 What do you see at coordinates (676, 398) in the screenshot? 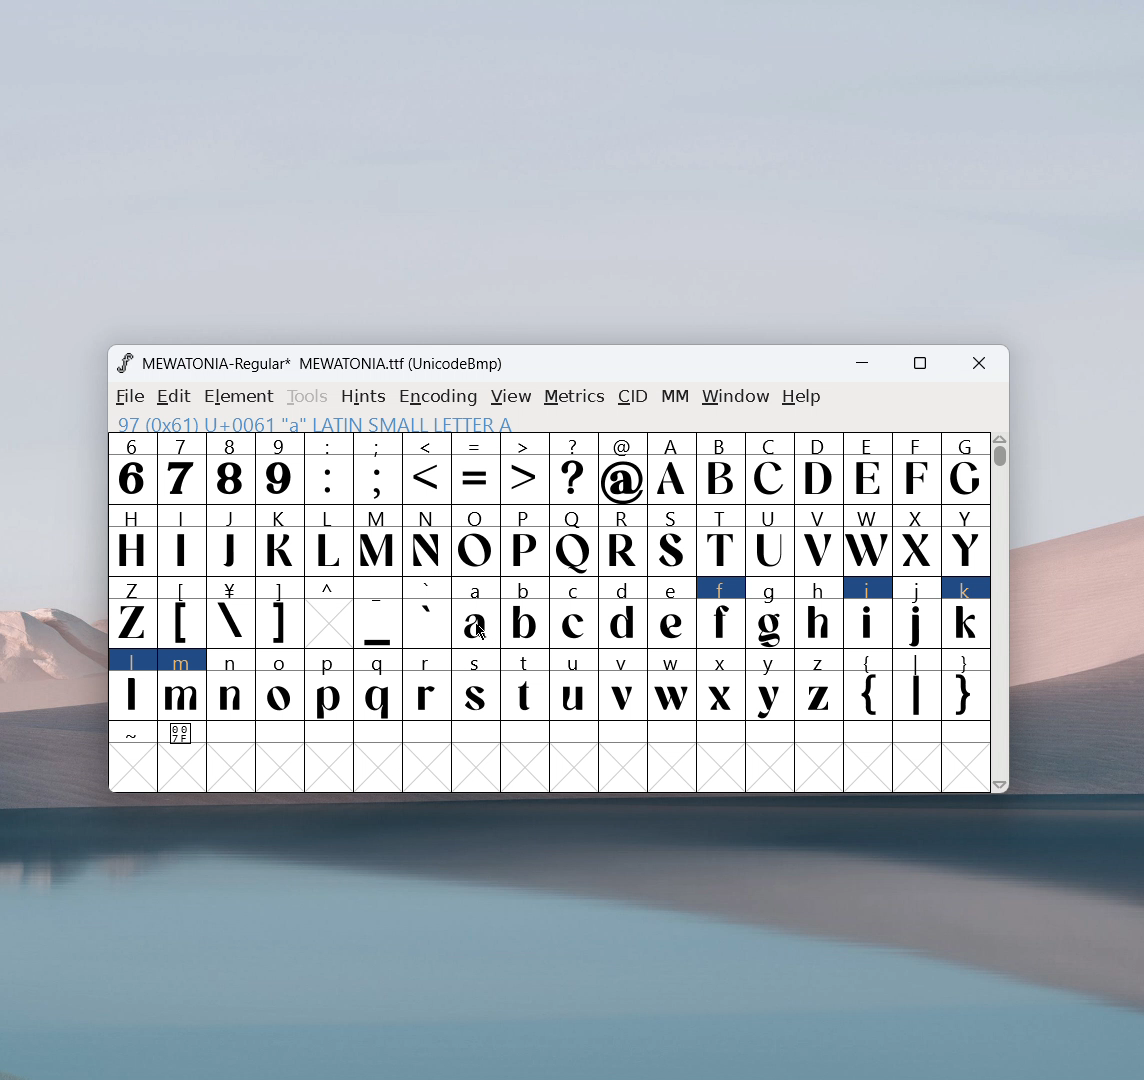
I see `MM` at bounding box center [676, 398].